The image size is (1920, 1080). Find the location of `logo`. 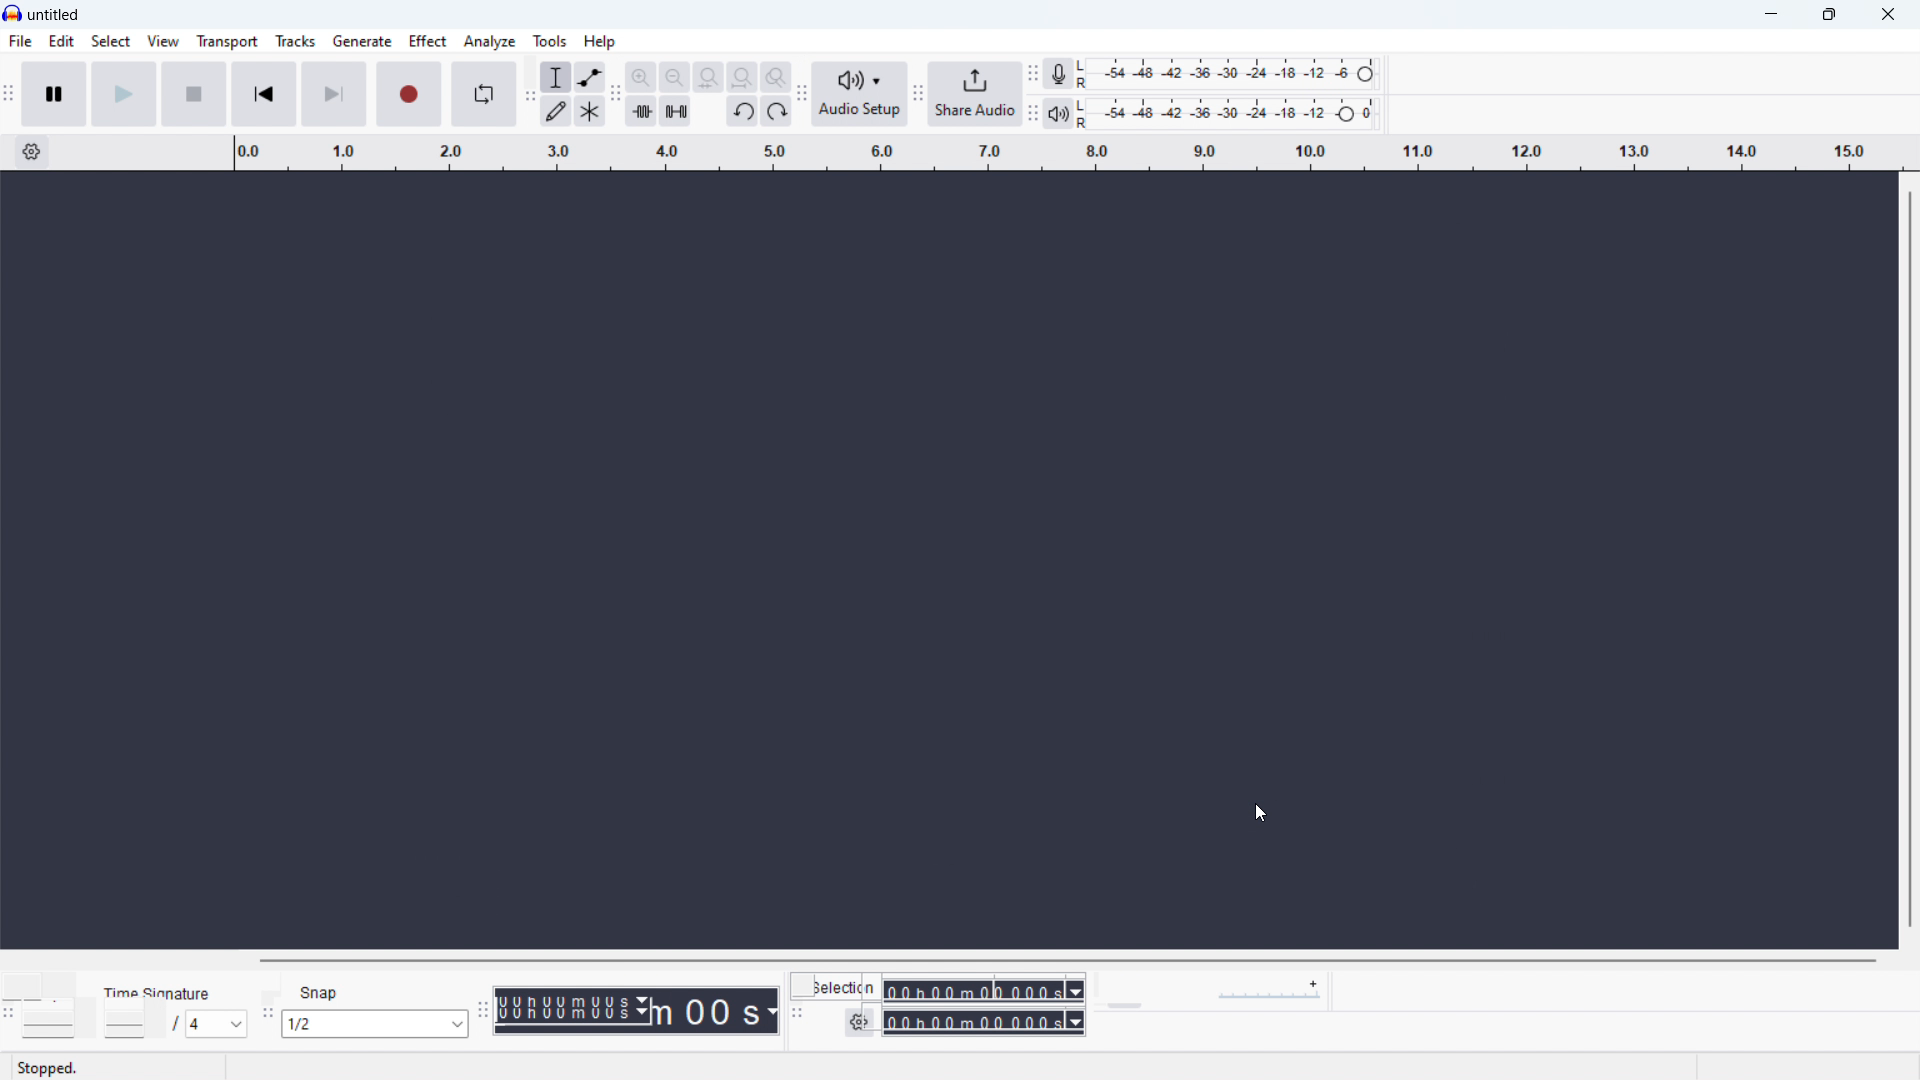

logo is located at coordinates (13, 13).